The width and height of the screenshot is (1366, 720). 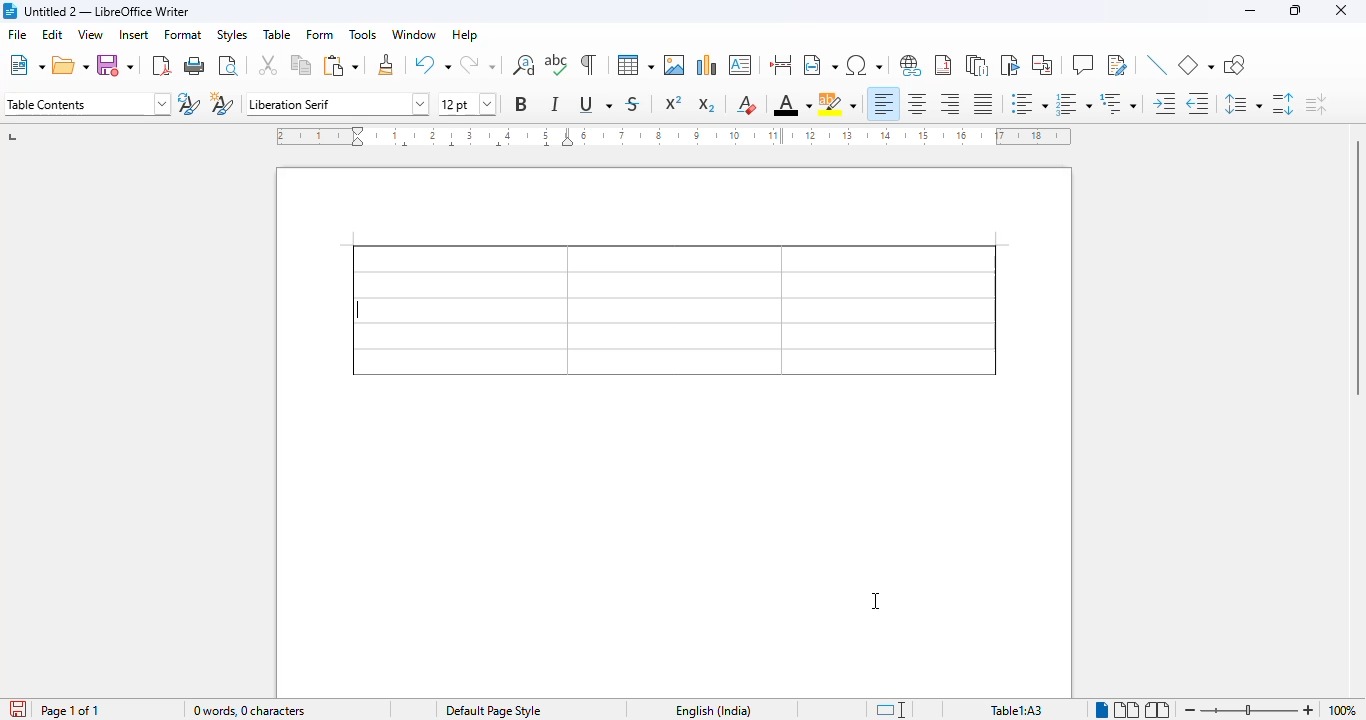 I want to click on border added to entire table, so click(x=674, y=309).